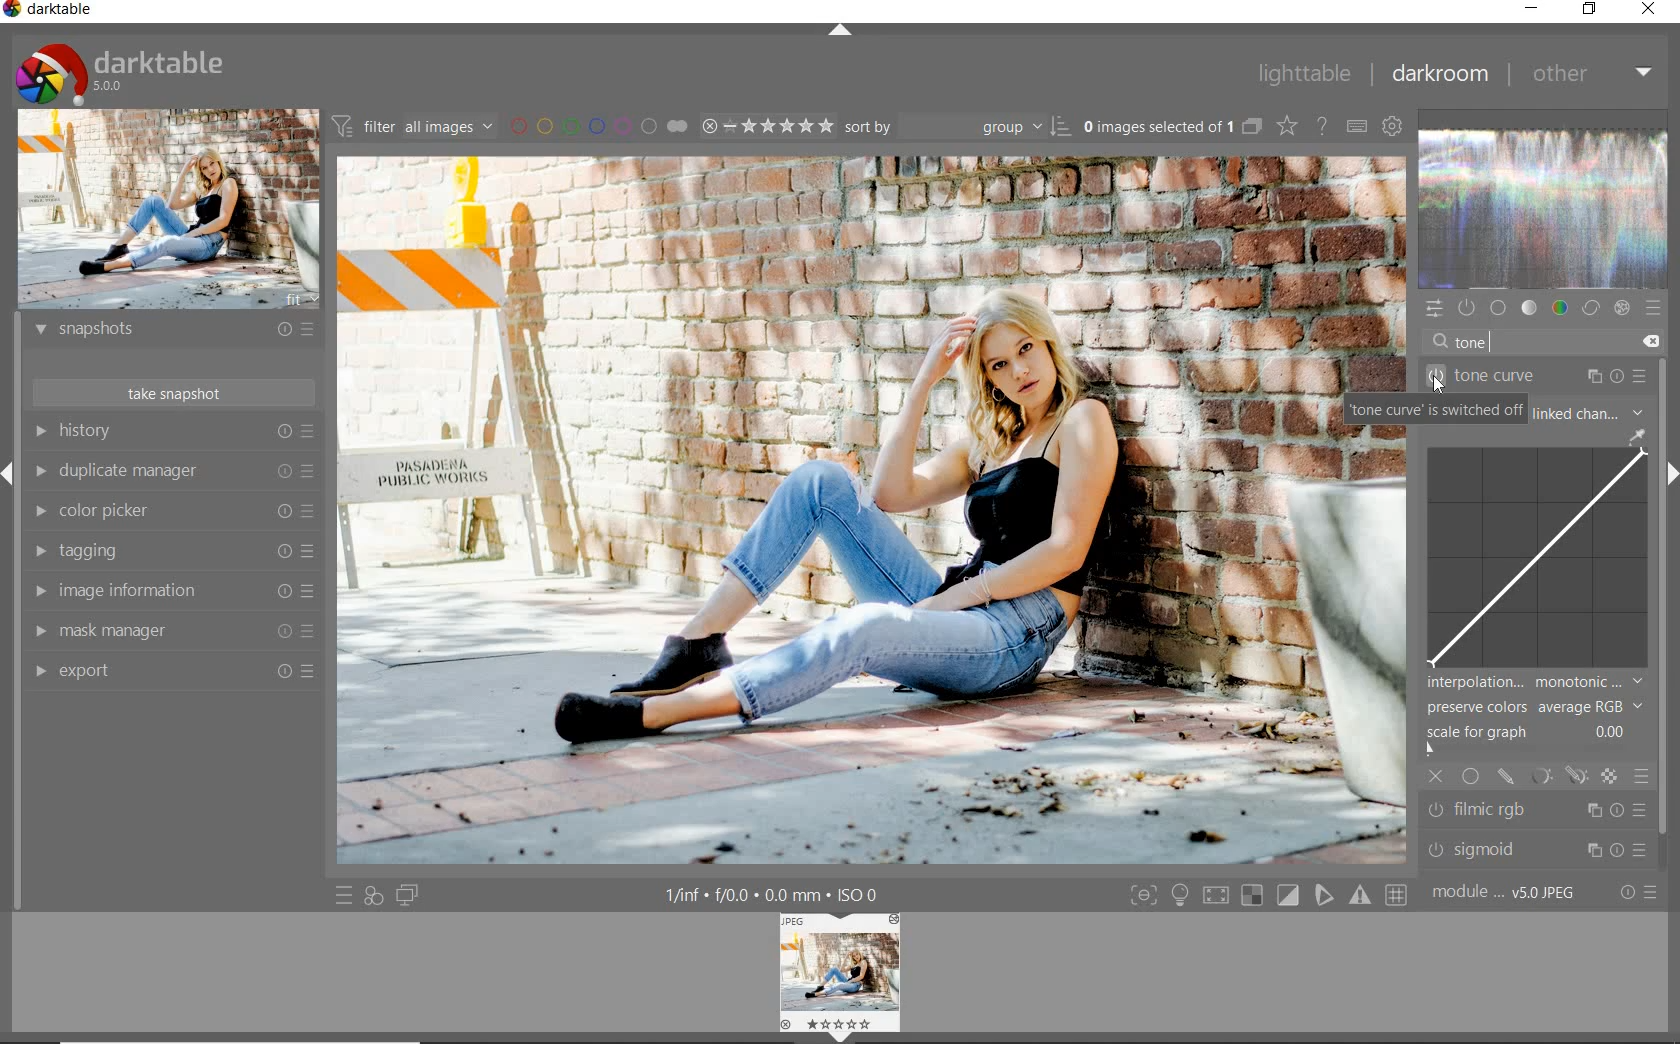 The image size is (1680, 1044). I want to click on scrollbar, so click(1668, 599).